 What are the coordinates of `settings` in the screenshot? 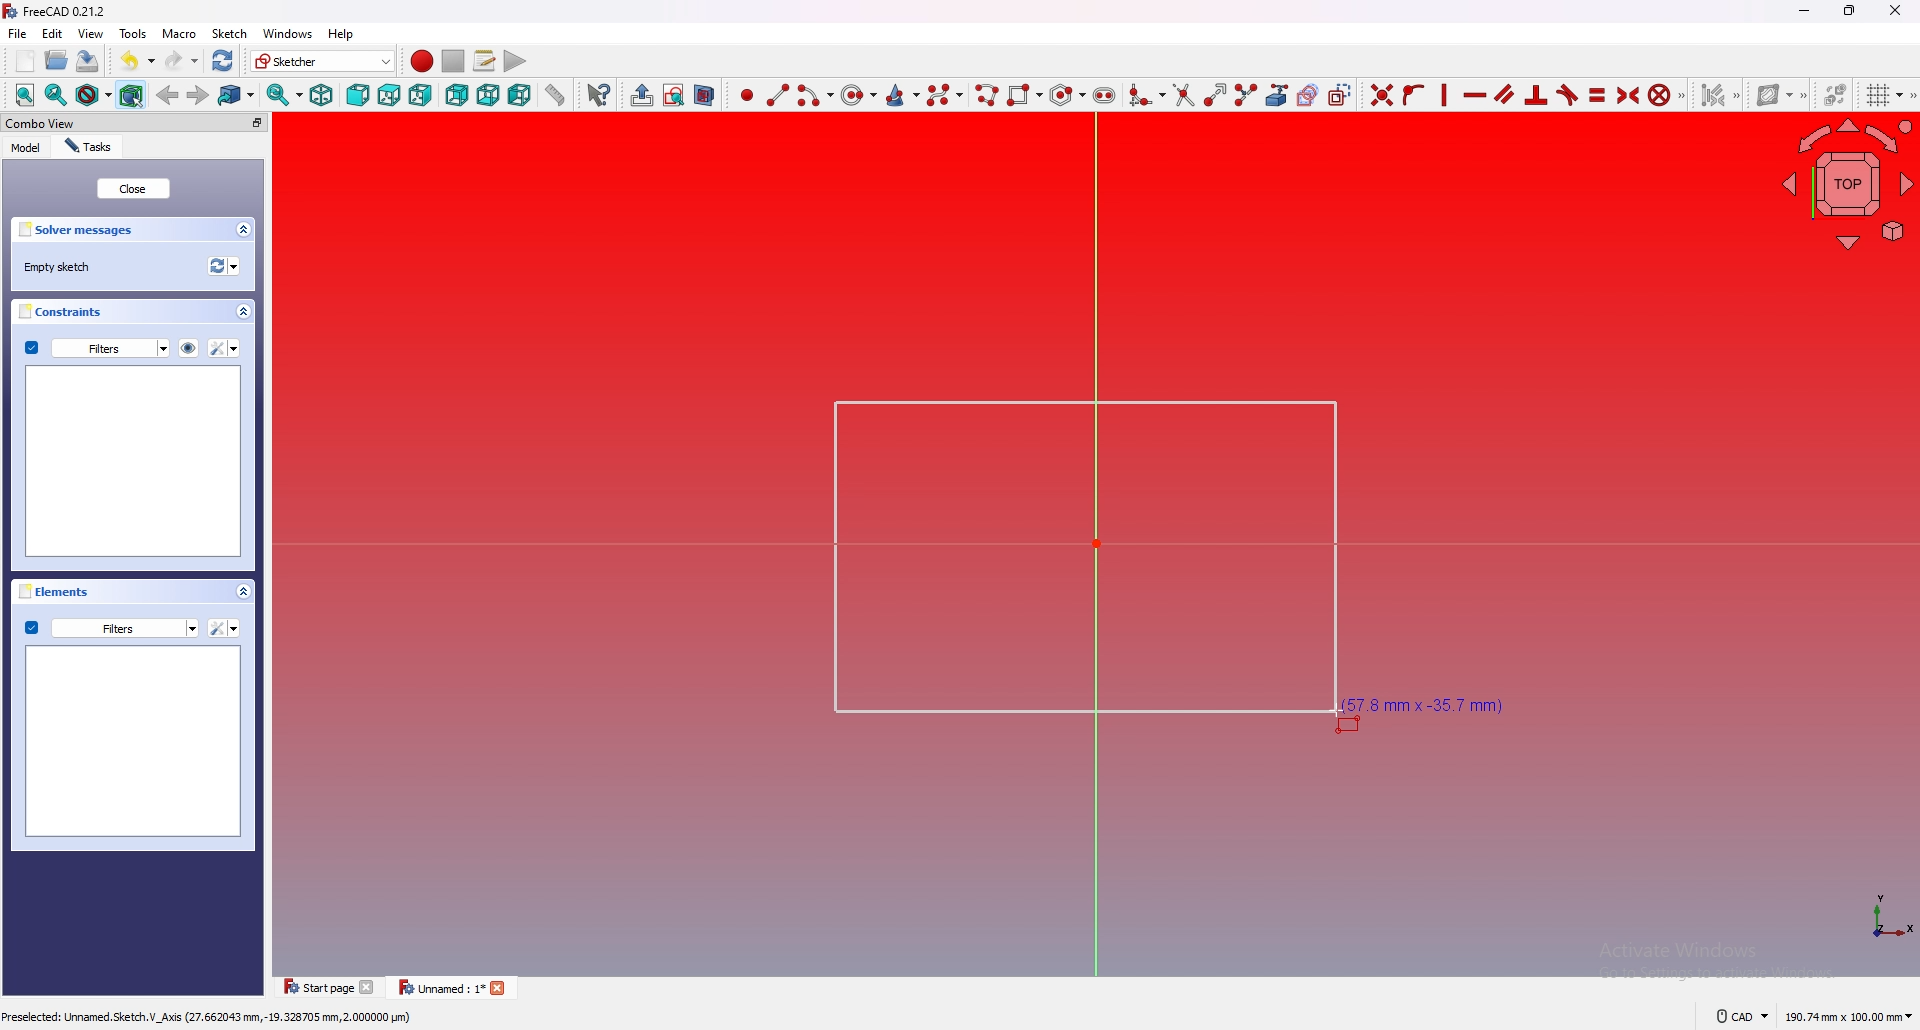 It's located at (224, 348).